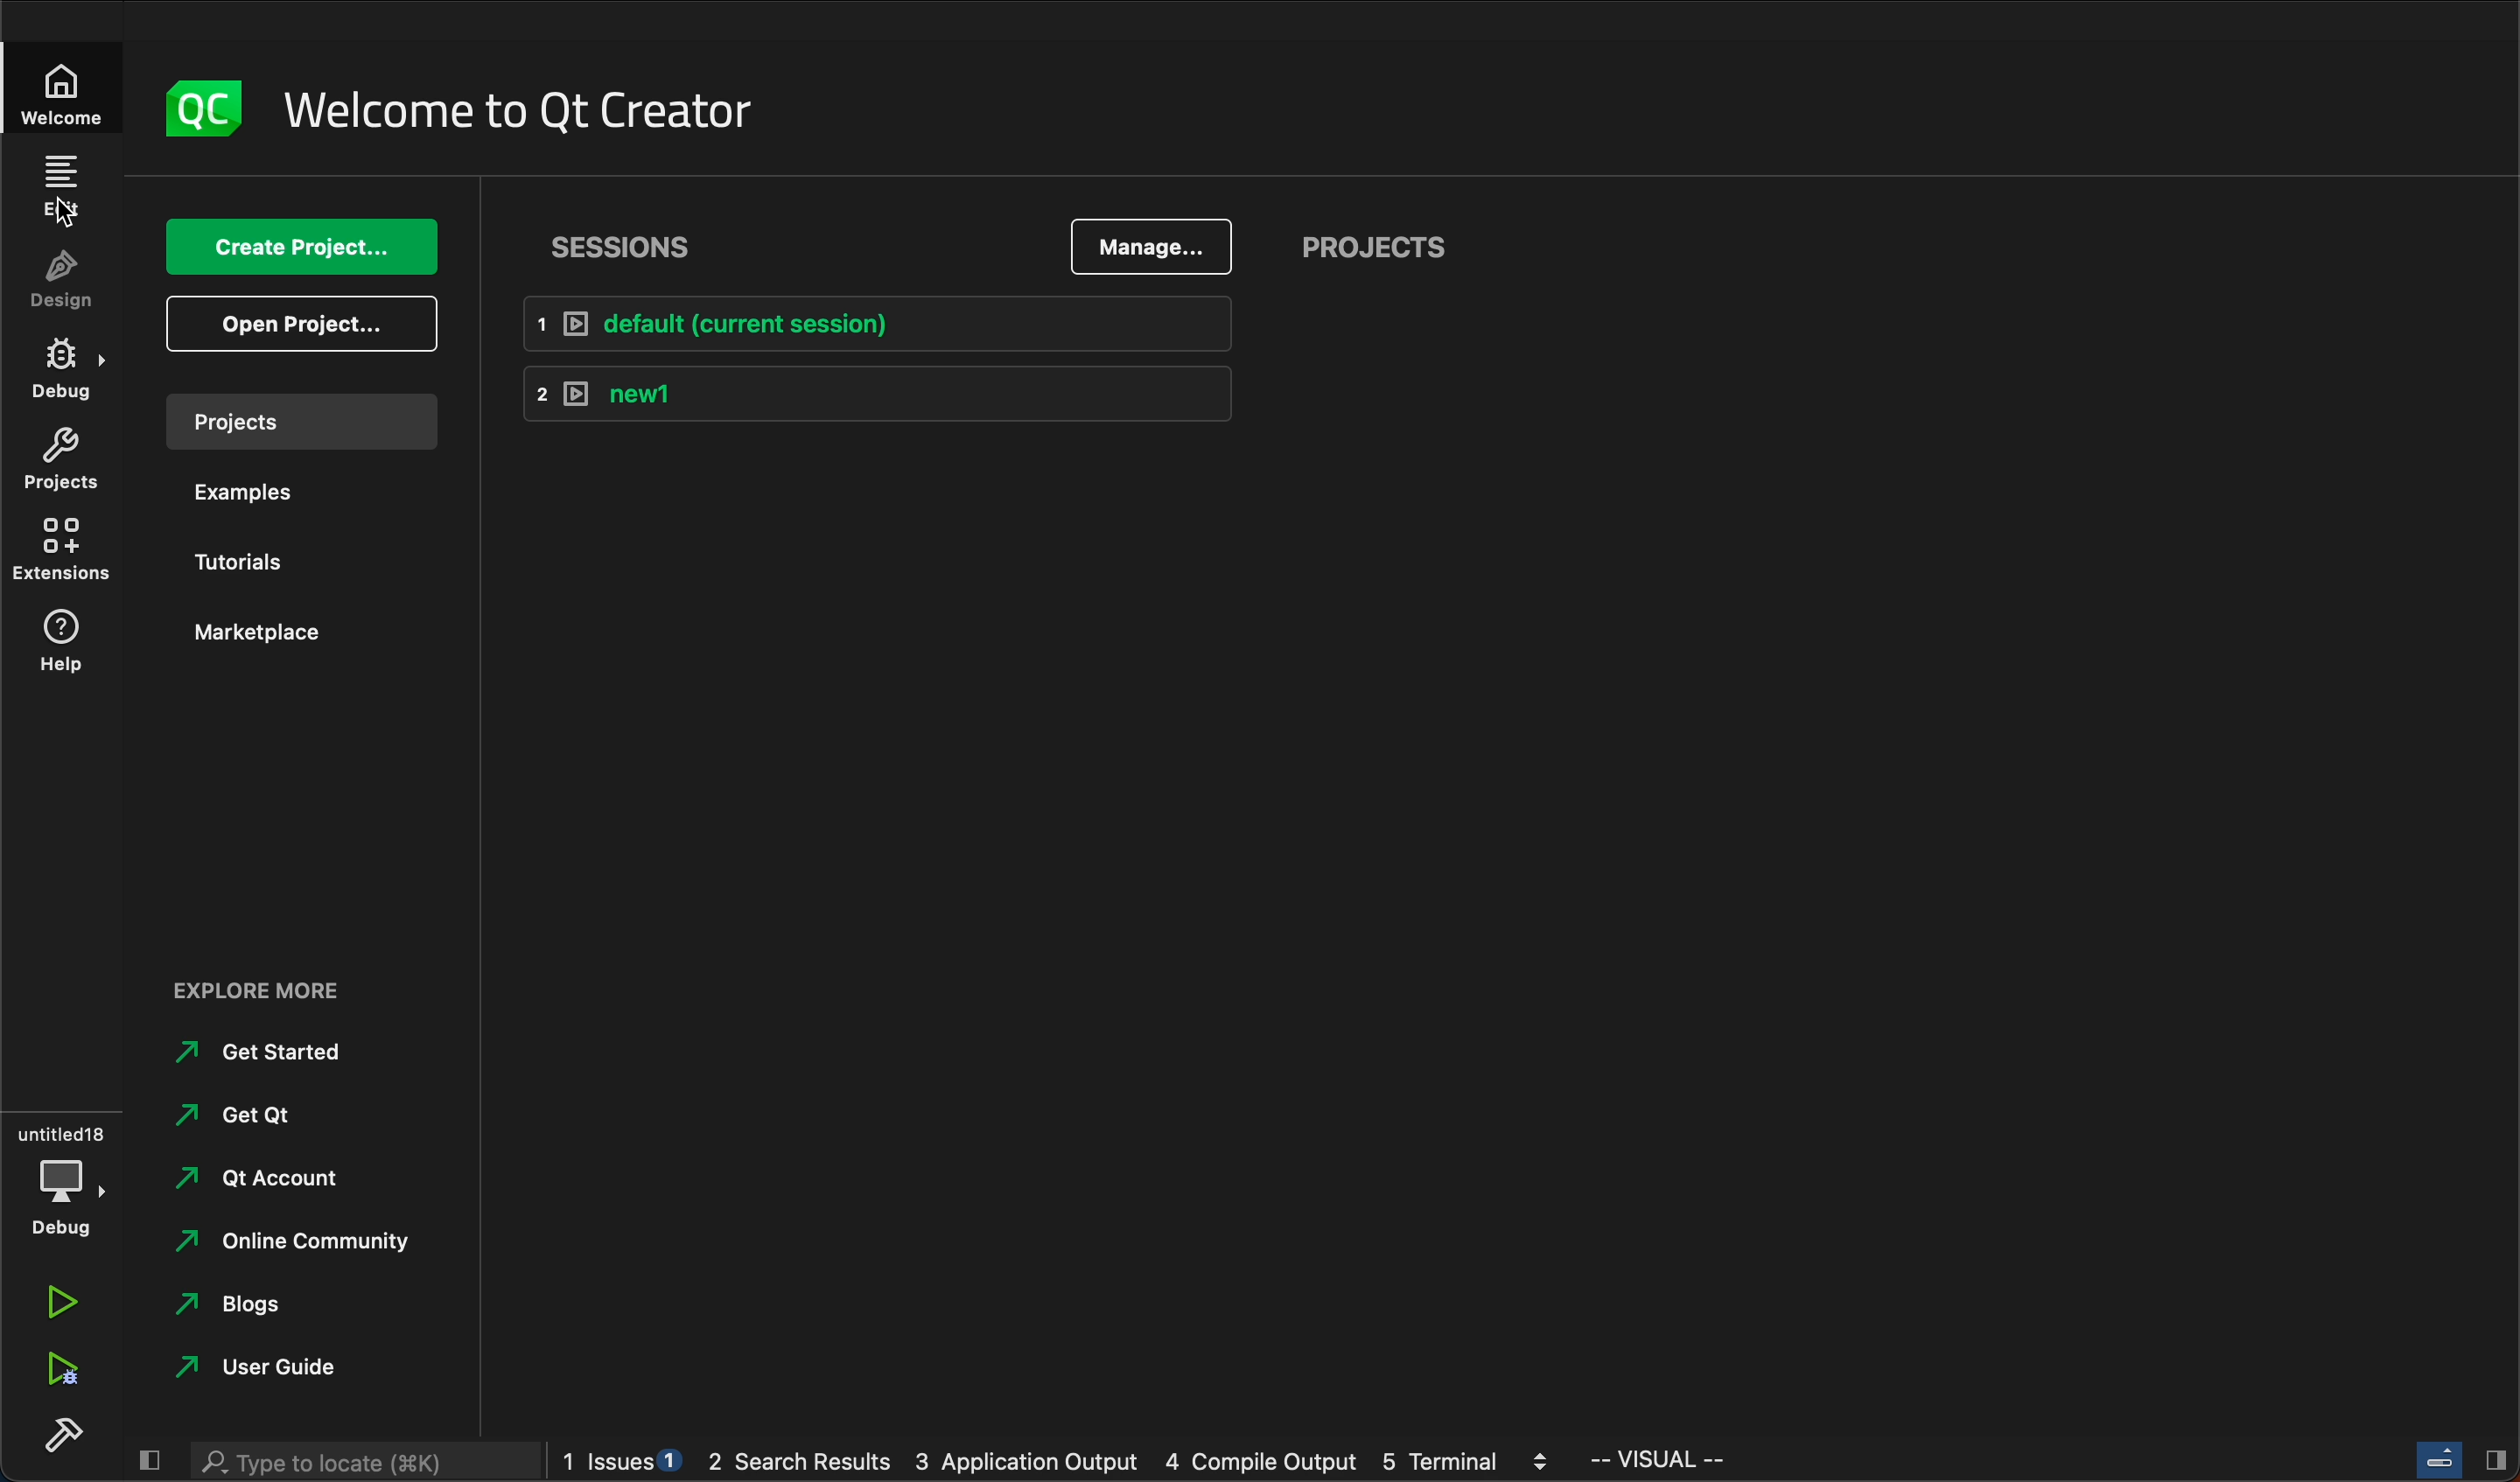 The width and height of the screenshot is (2520, 1482). I want to click on extensions, so click(62, 552).